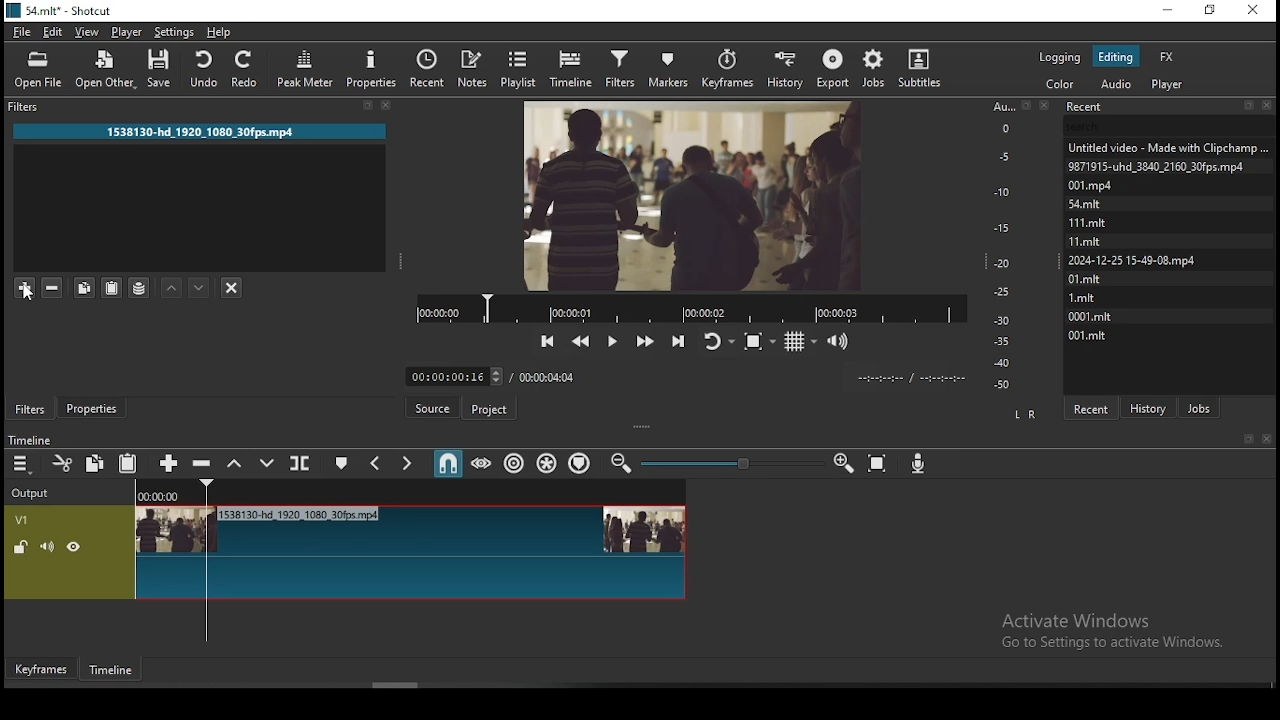 Image resolution: width=1280 pixels, height=720 pixels. Describe the element at coordinates (717, 339) in the screenshot. I see `toggle player looping` at that location.